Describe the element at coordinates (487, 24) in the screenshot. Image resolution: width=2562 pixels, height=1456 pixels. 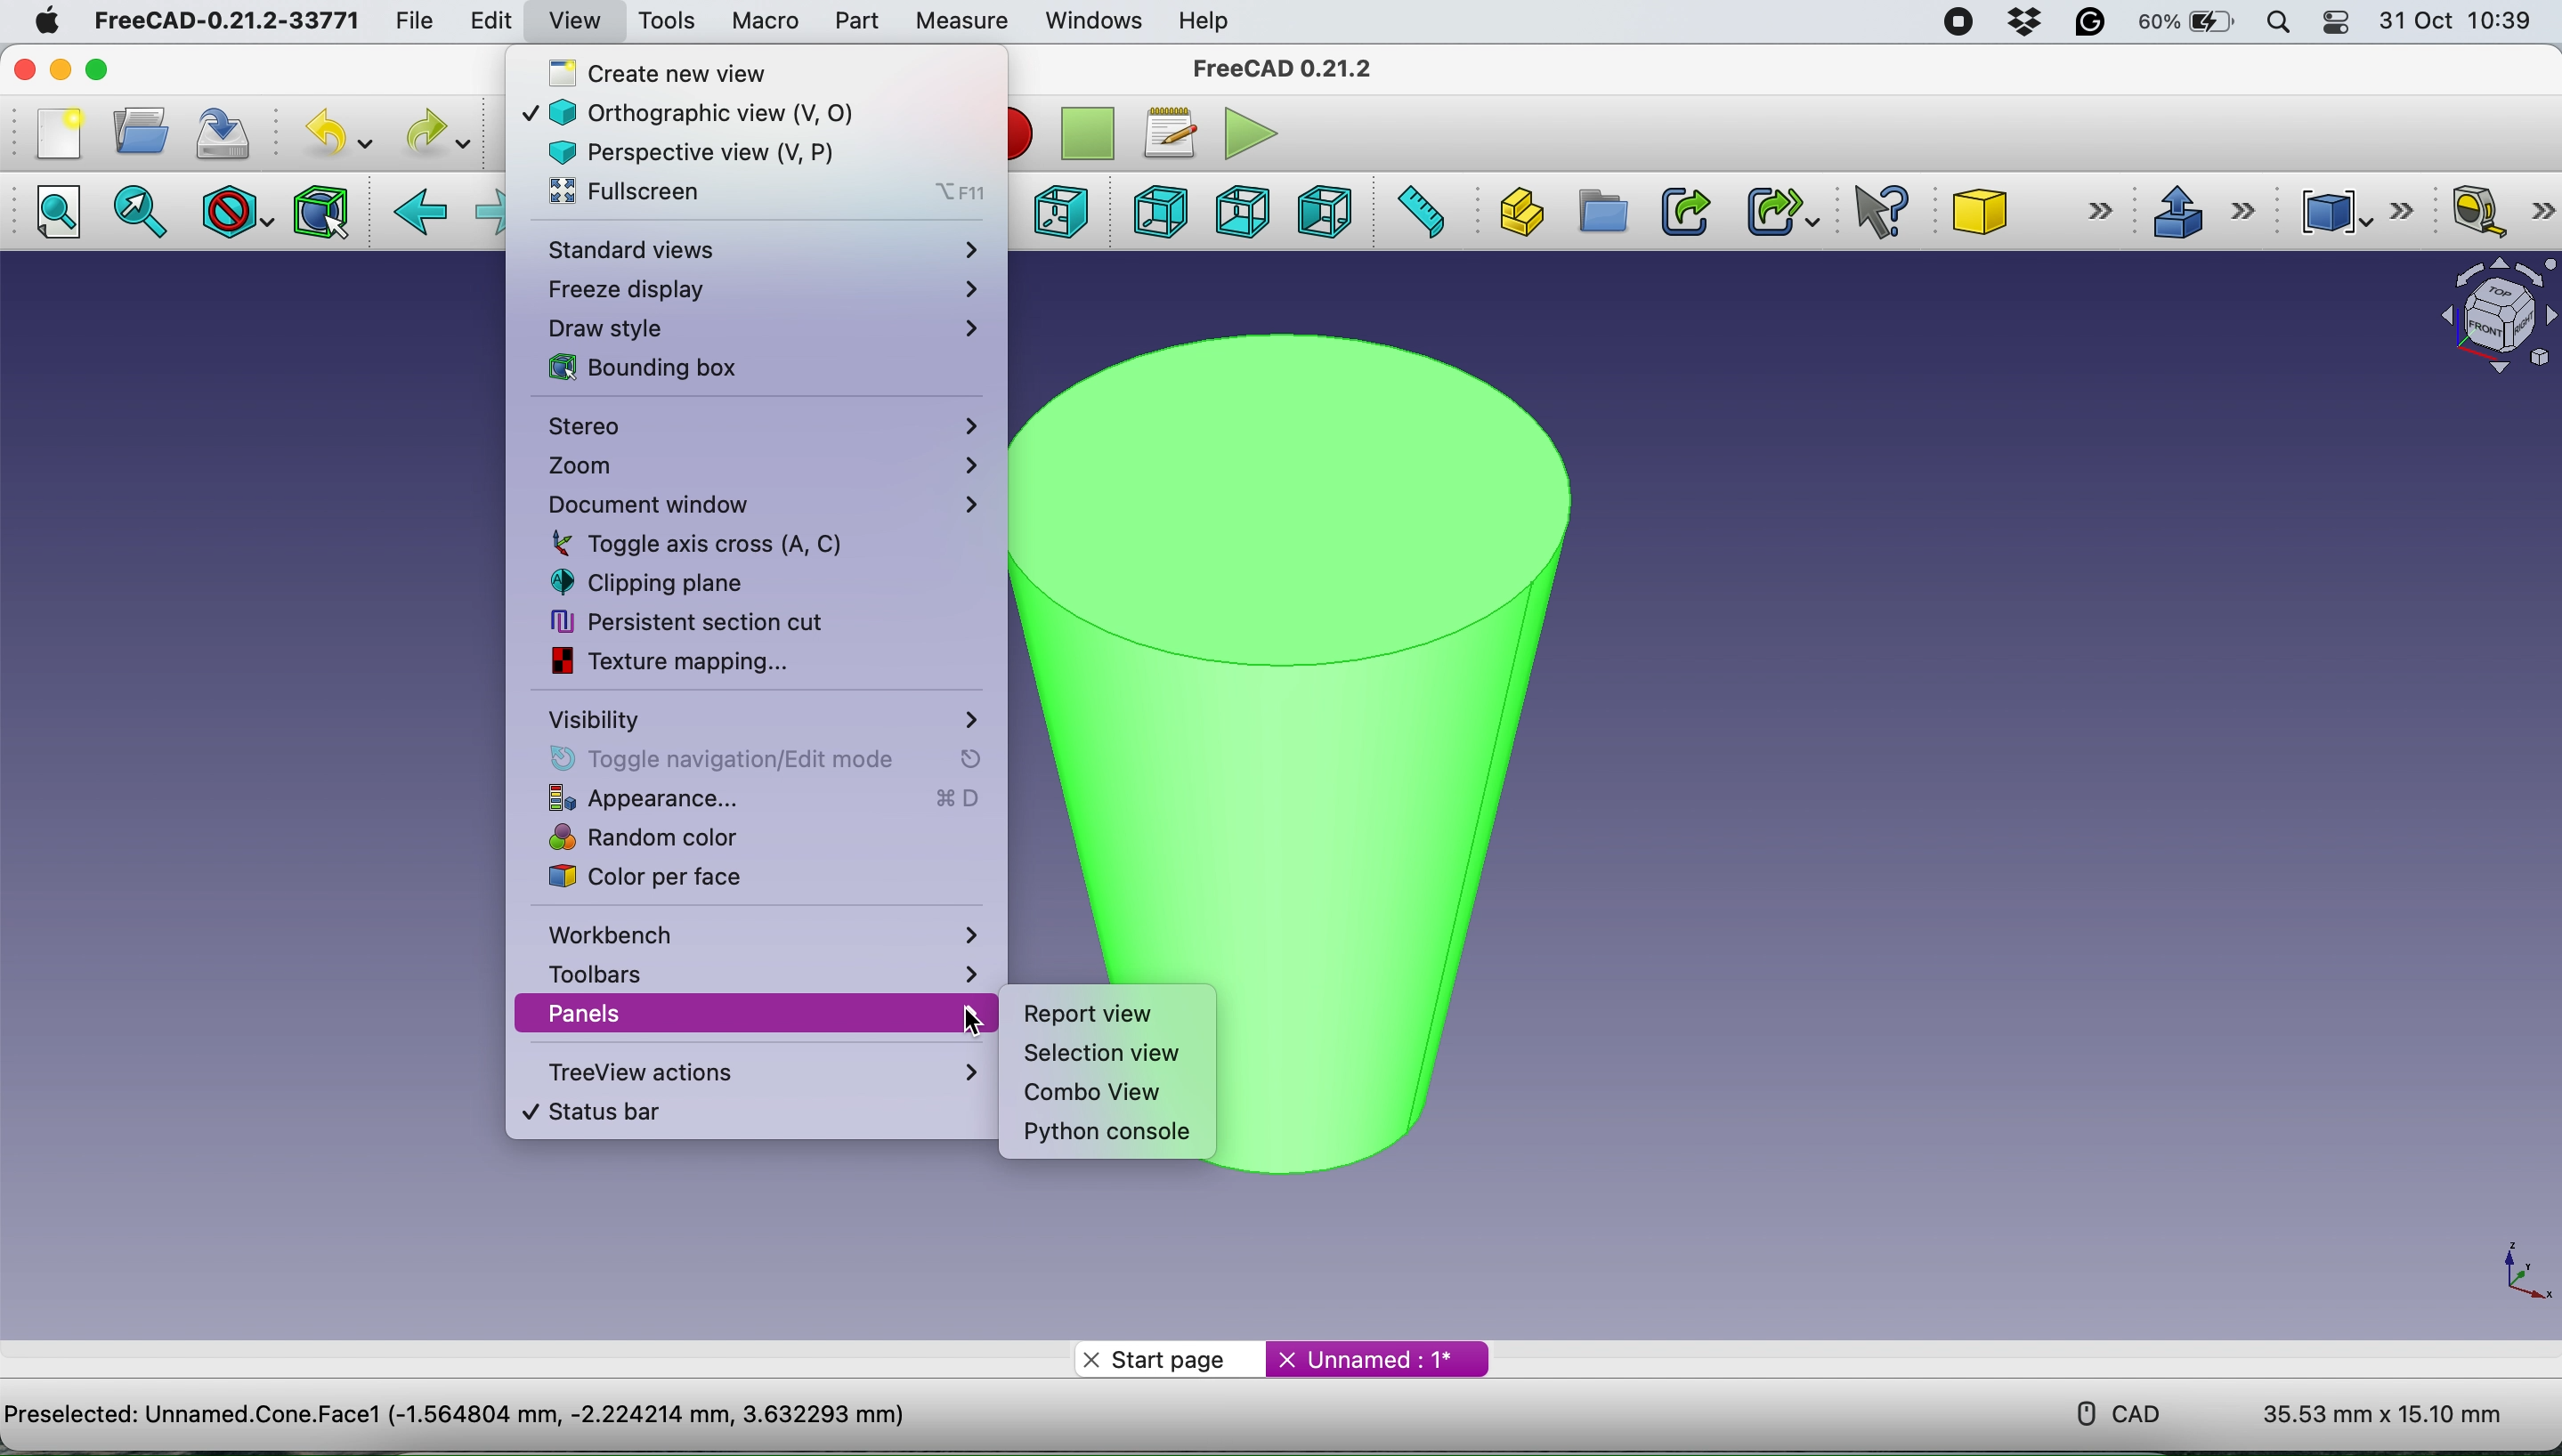
I see `edit` at that location.